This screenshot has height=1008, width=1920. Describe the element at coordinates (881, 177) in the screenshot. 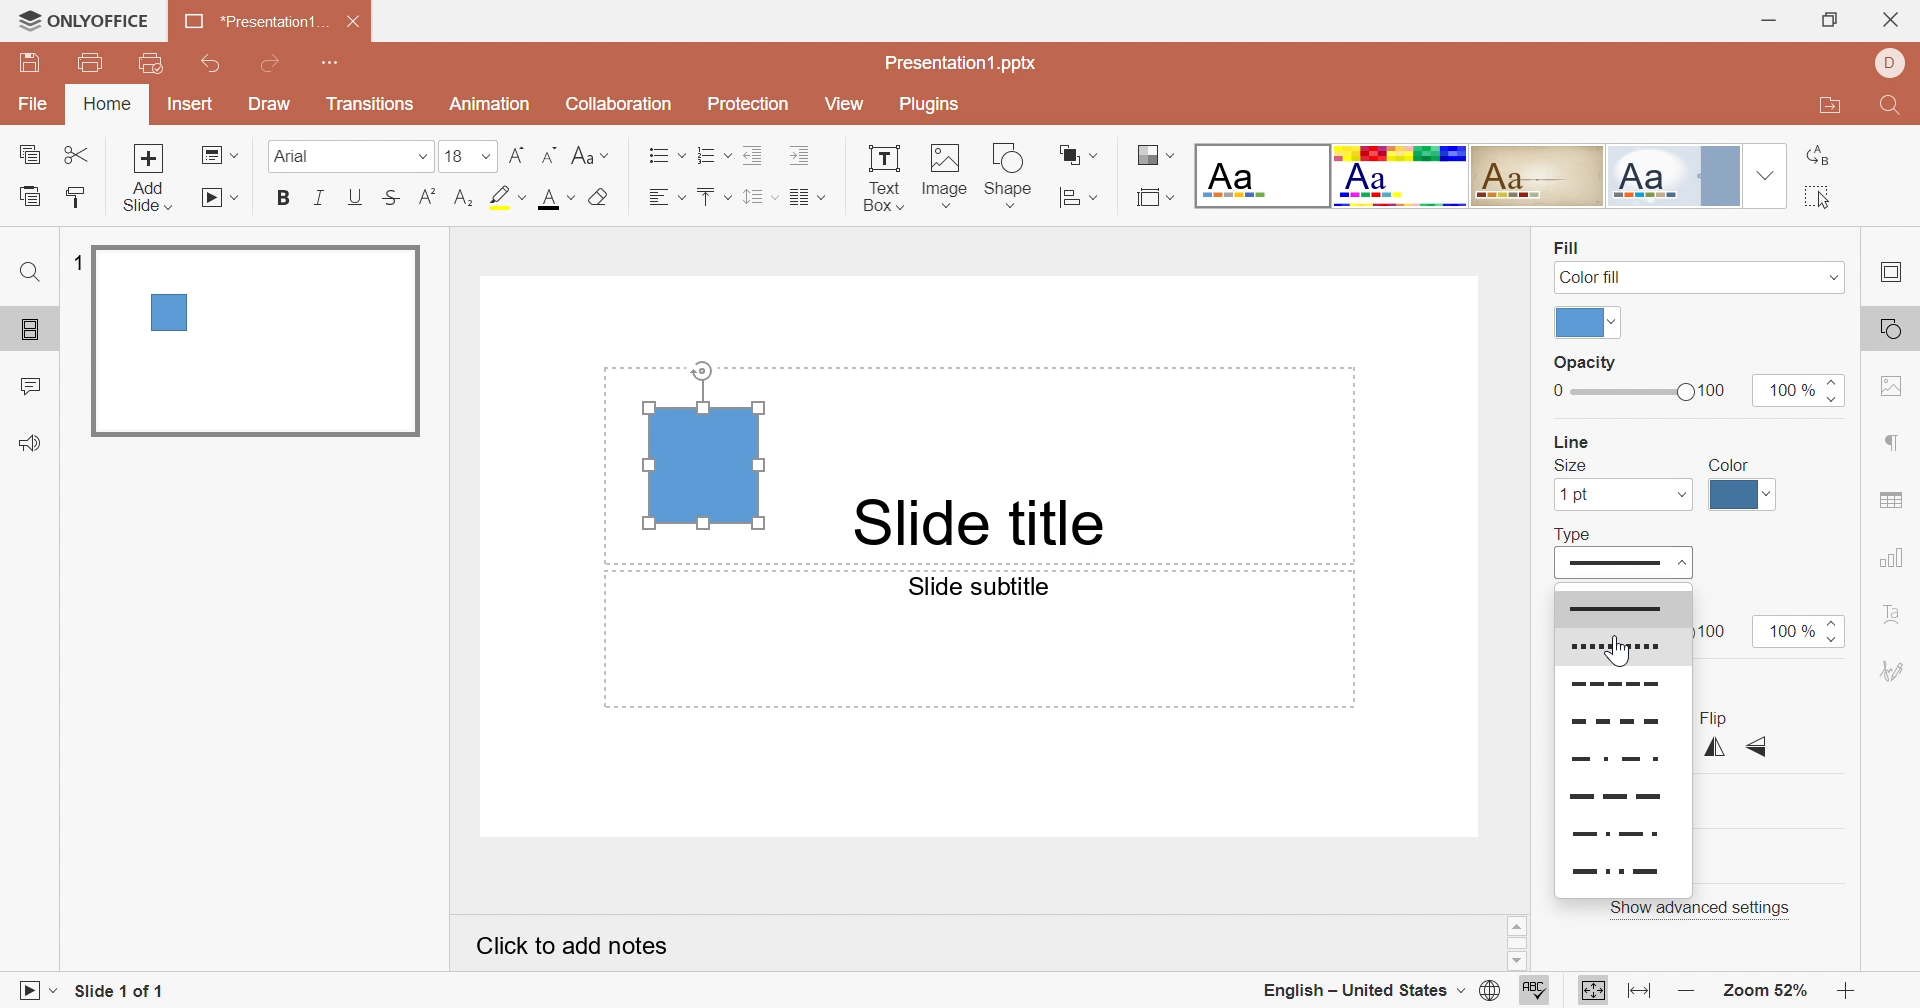

I see `Text Box` at that location.